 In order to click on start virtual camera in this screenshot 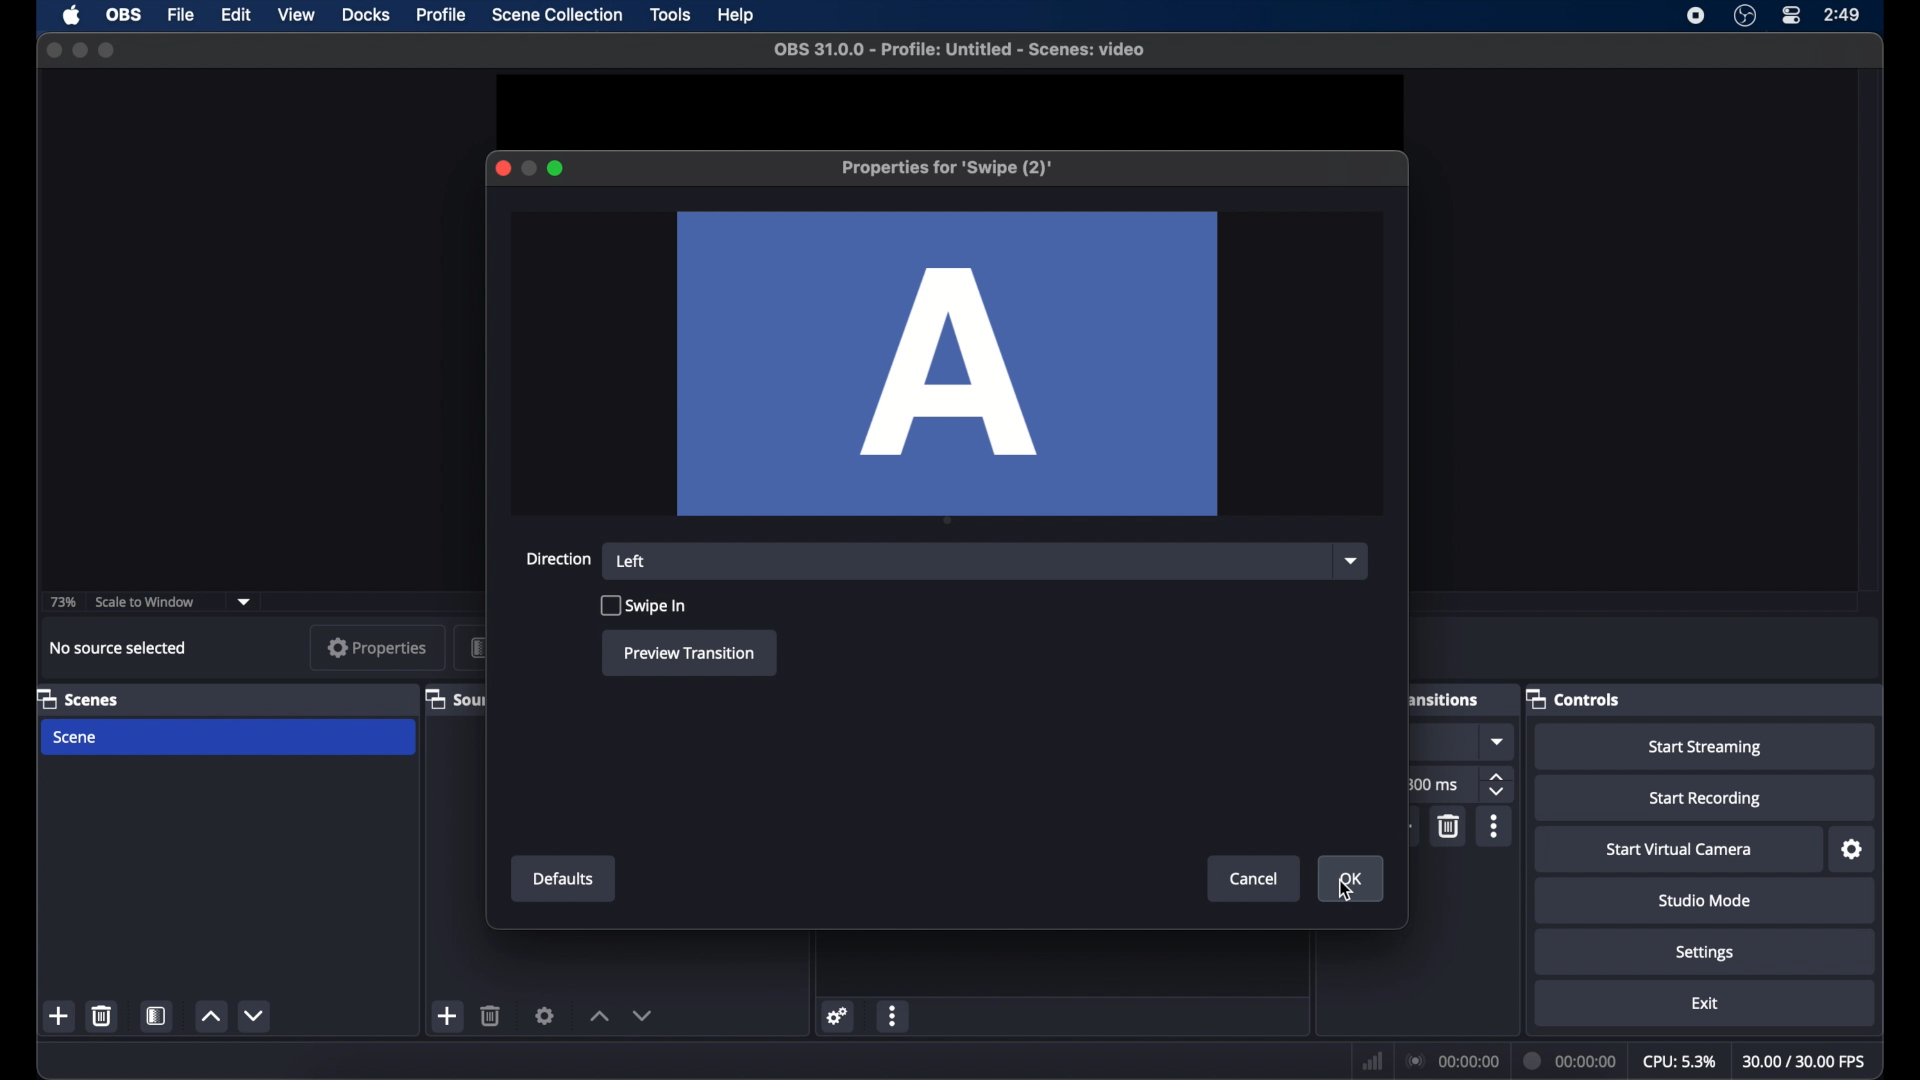, I will do `click(1679, 850)`.